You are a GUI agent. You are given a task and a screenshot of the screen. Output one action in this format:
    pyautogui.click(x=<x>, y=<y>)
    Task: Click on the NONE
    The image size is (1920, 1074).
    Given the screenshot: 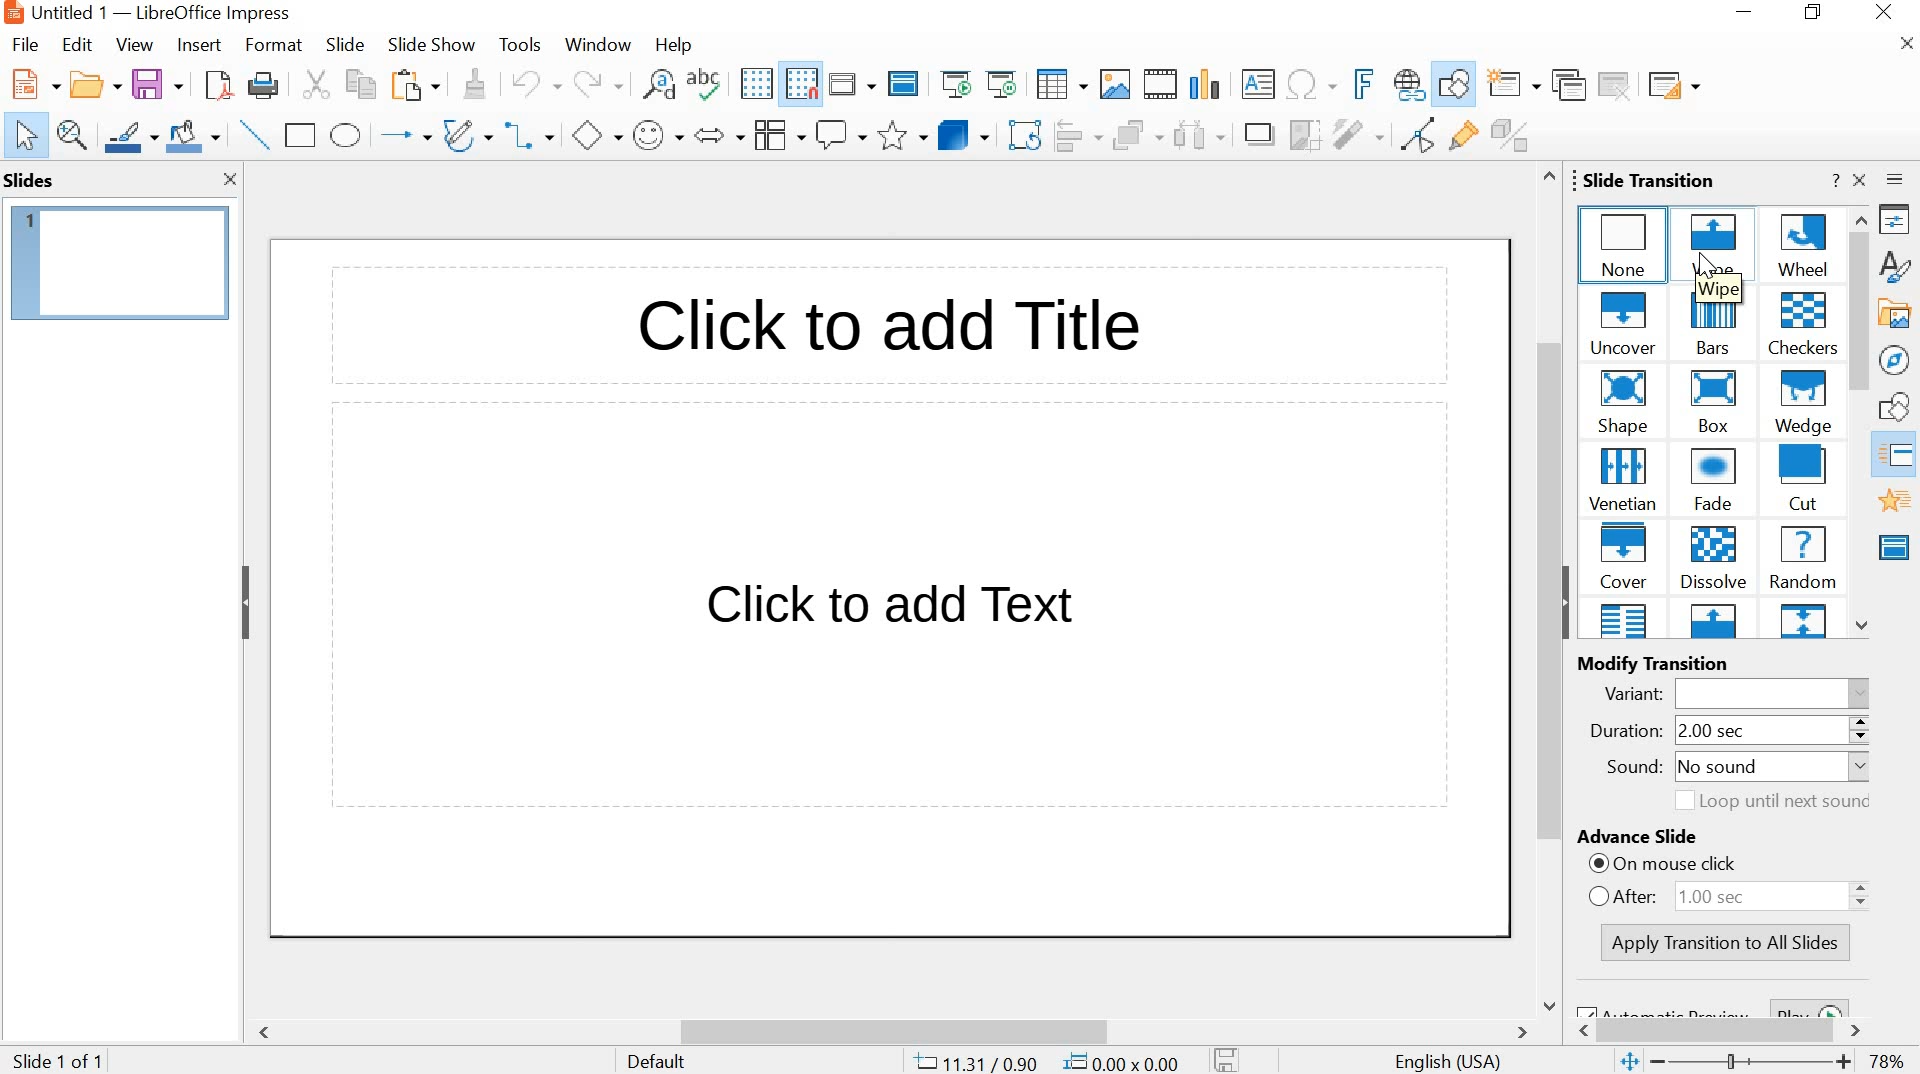 What is the action you would take?
    pyautogui.click(x=1625, y=242)
    